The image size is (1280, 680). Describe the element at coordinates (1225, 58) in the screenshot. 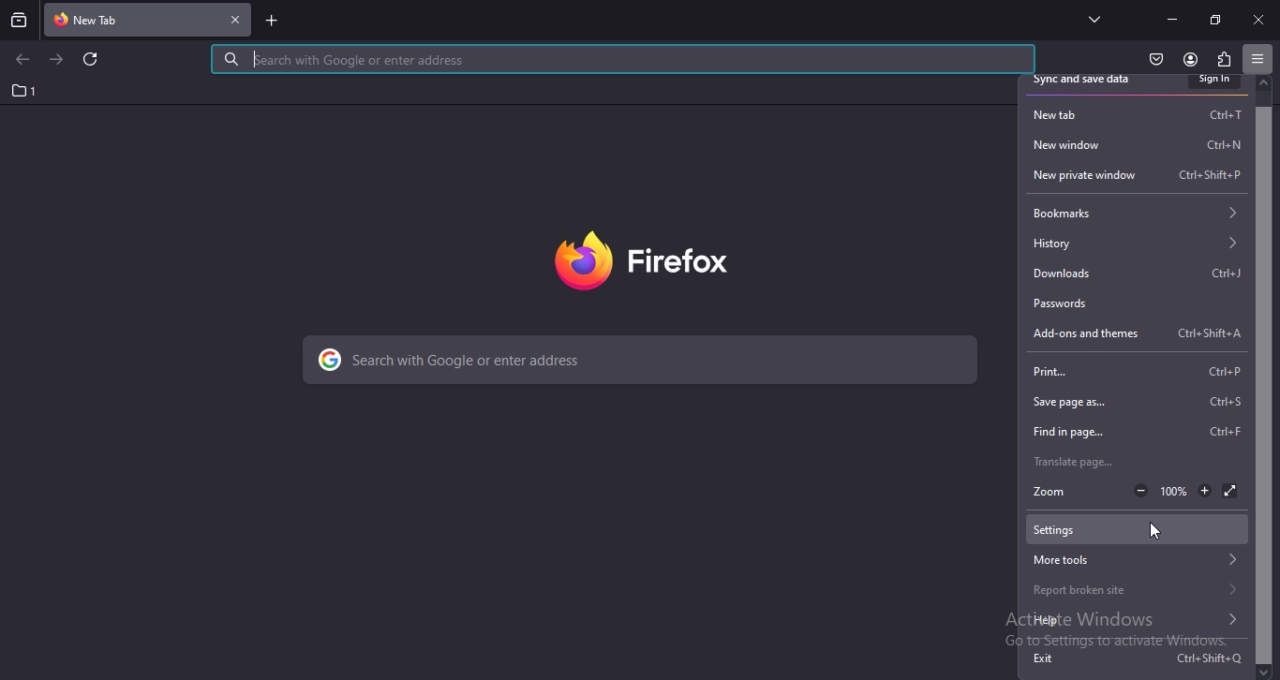

I see `extensions` at that location.